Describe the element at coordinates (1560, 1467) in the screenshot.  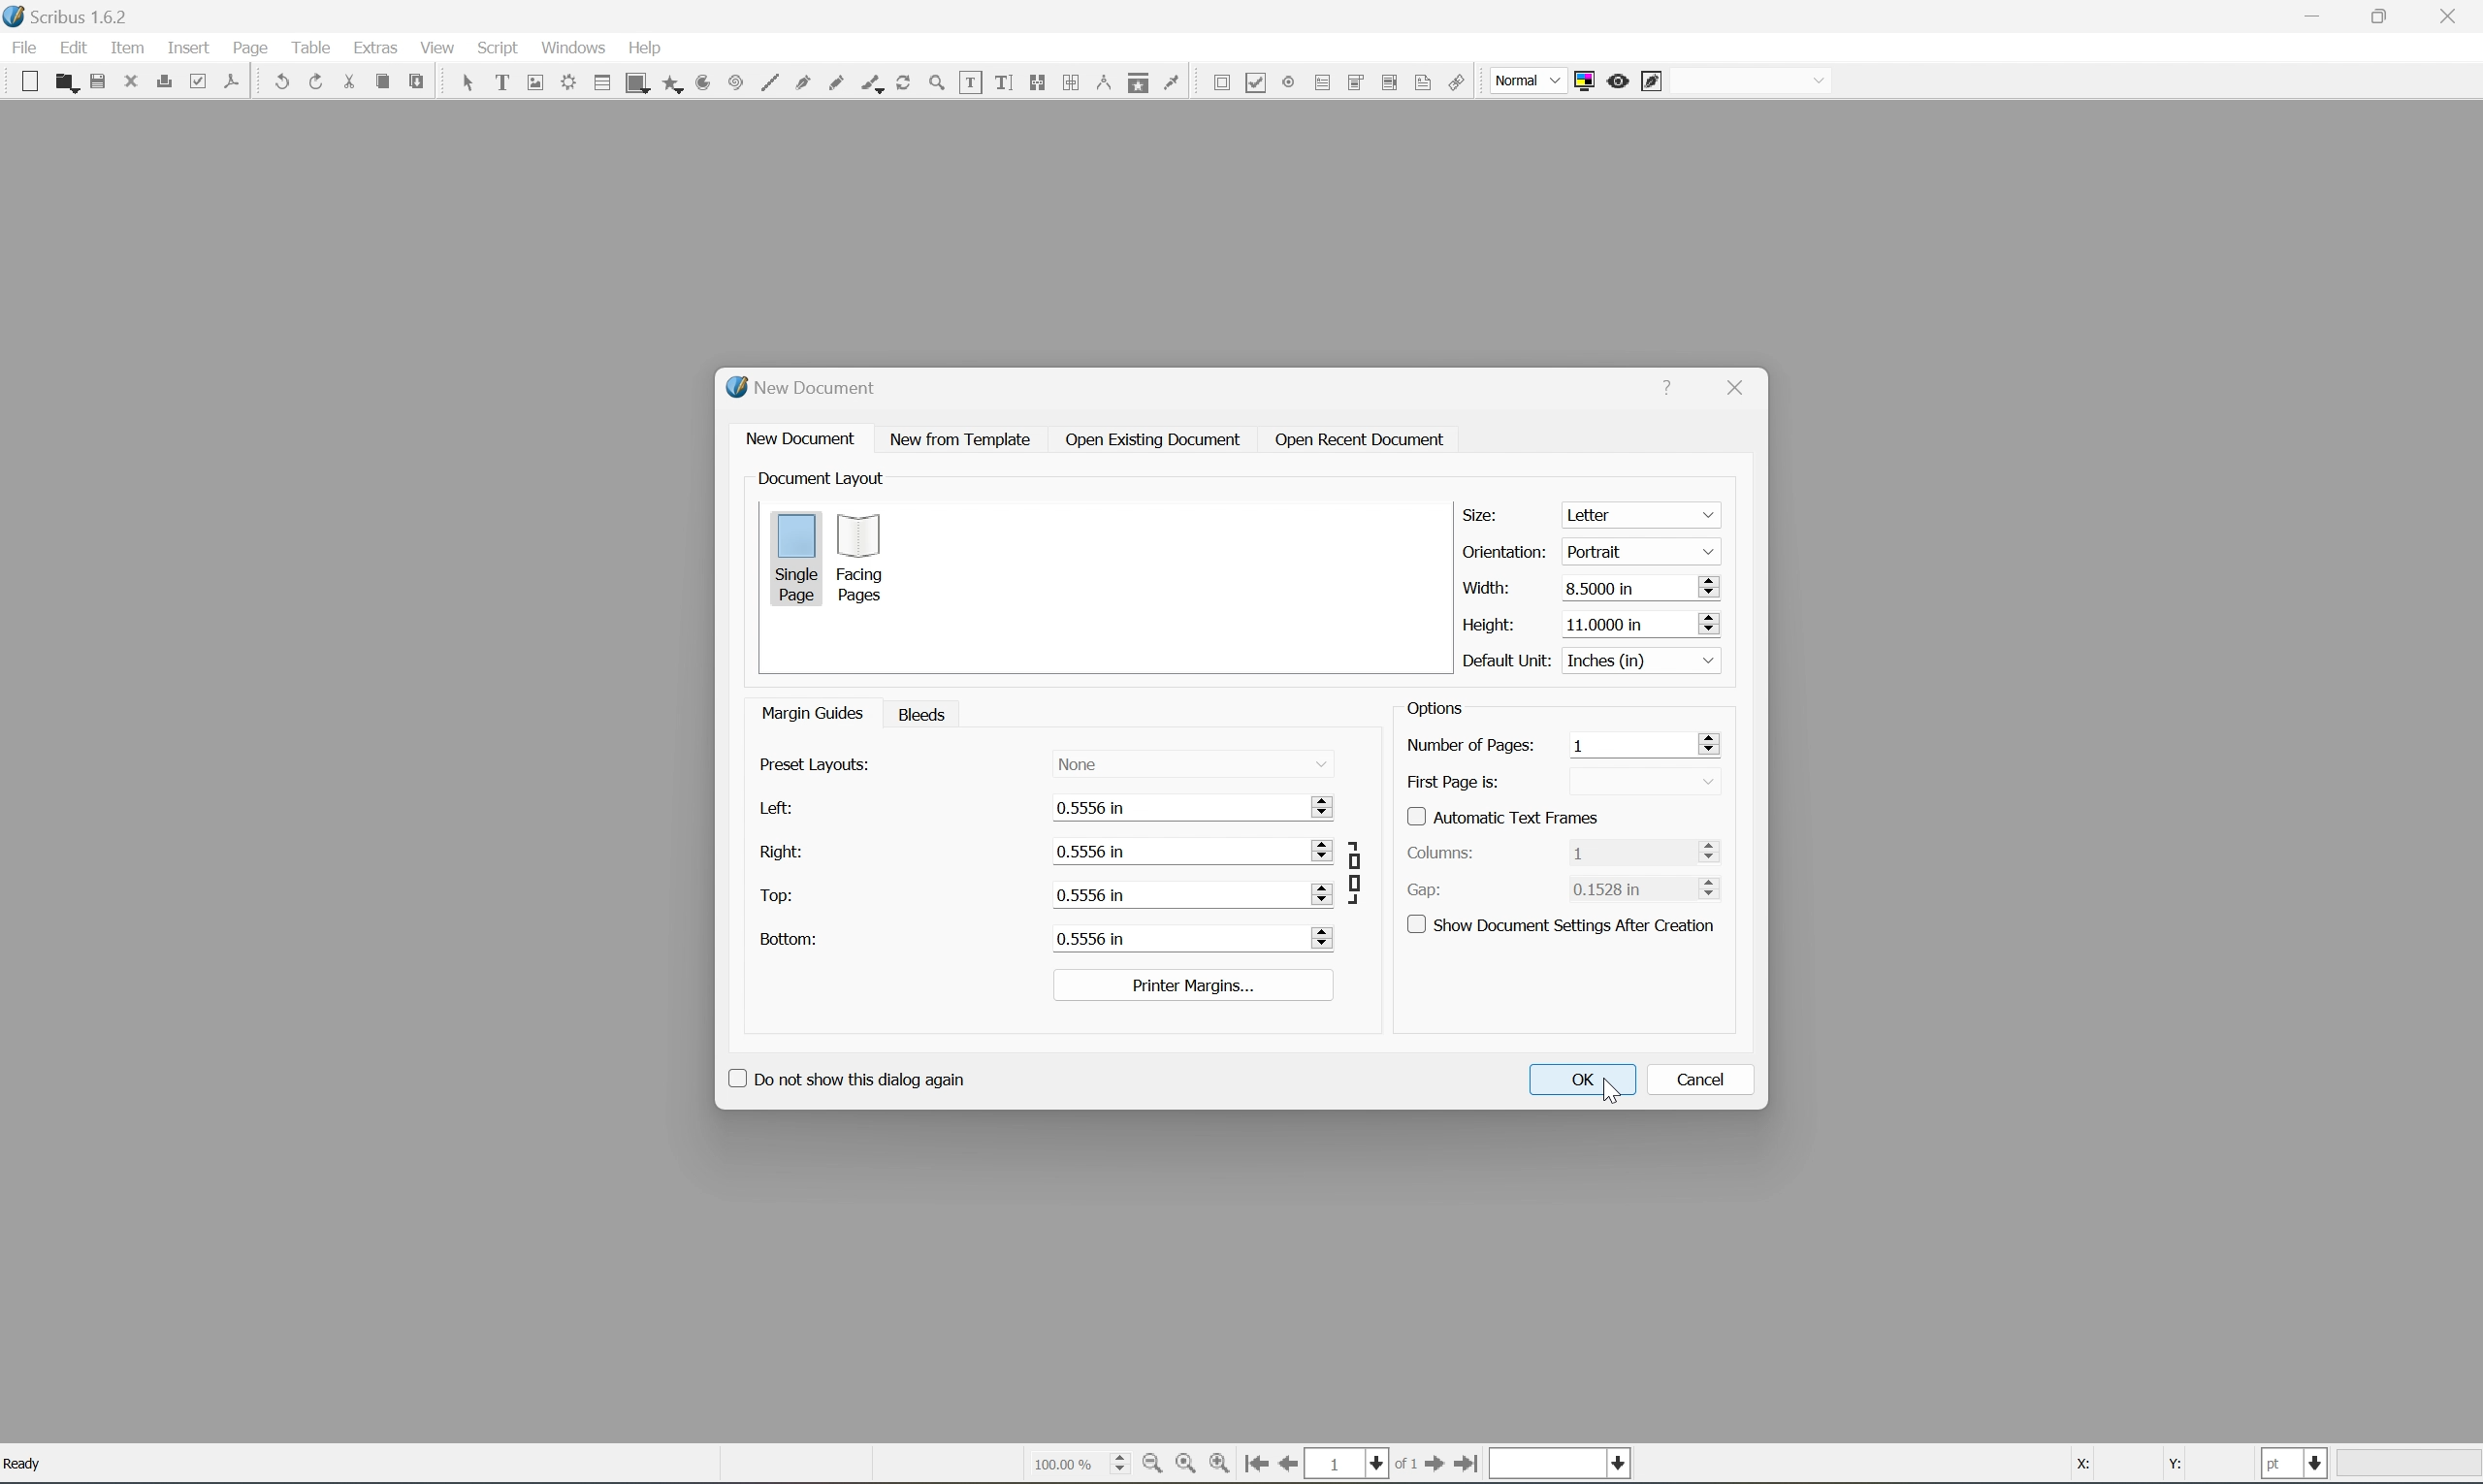
I see `select current layer` at that location.